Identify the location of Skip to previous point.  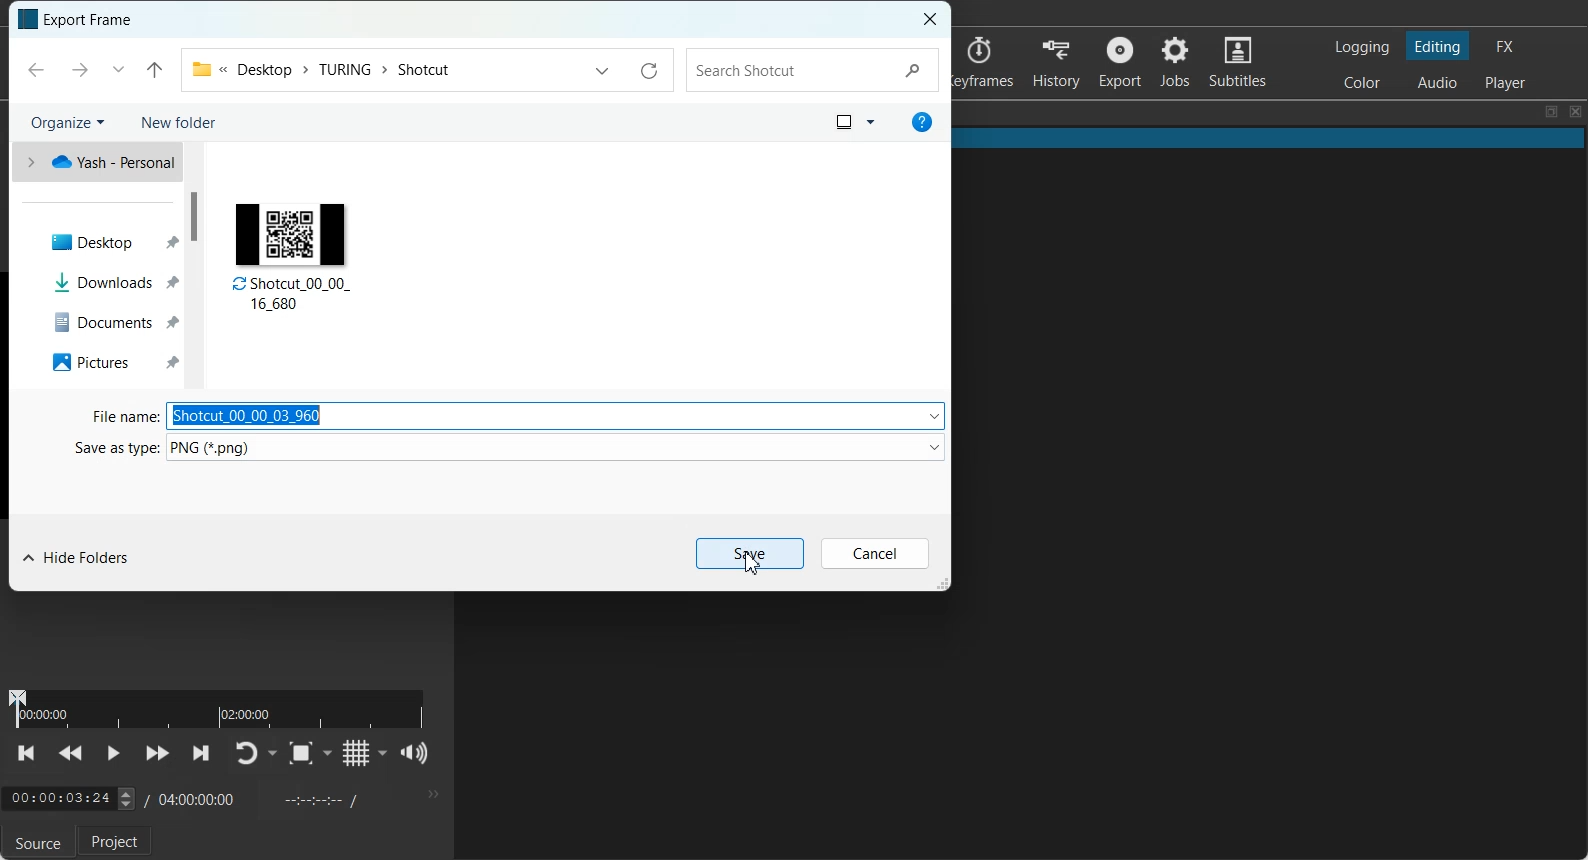
(28, 753).